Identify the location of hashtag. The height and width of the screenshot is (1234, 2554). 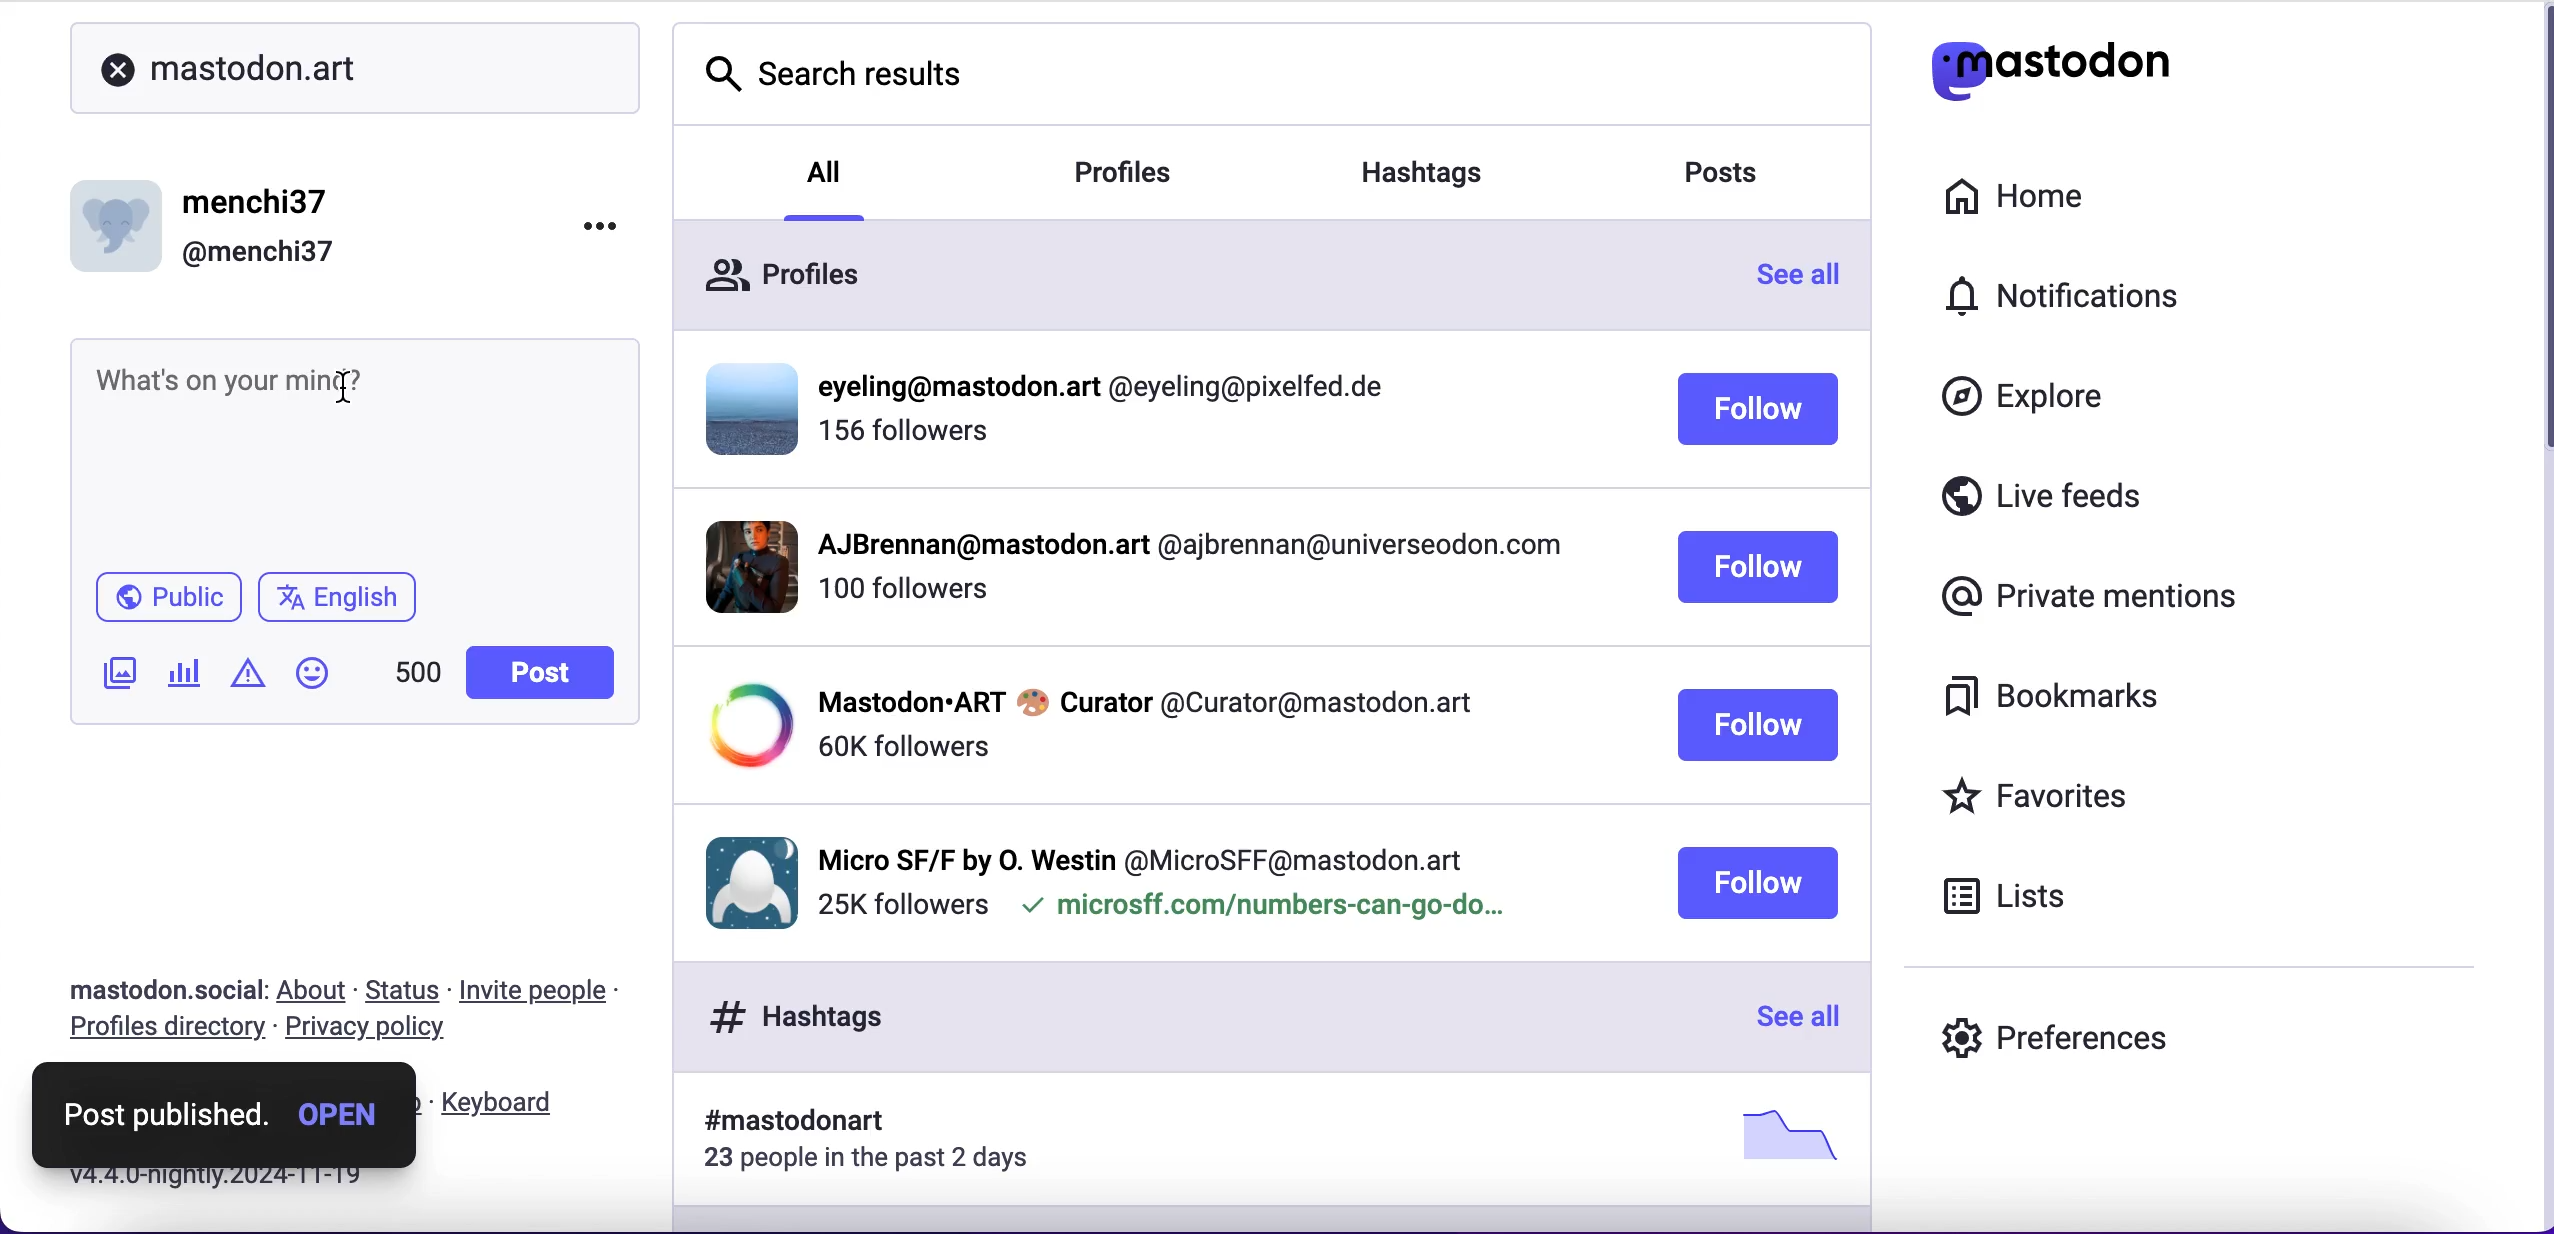
(782, 1122).